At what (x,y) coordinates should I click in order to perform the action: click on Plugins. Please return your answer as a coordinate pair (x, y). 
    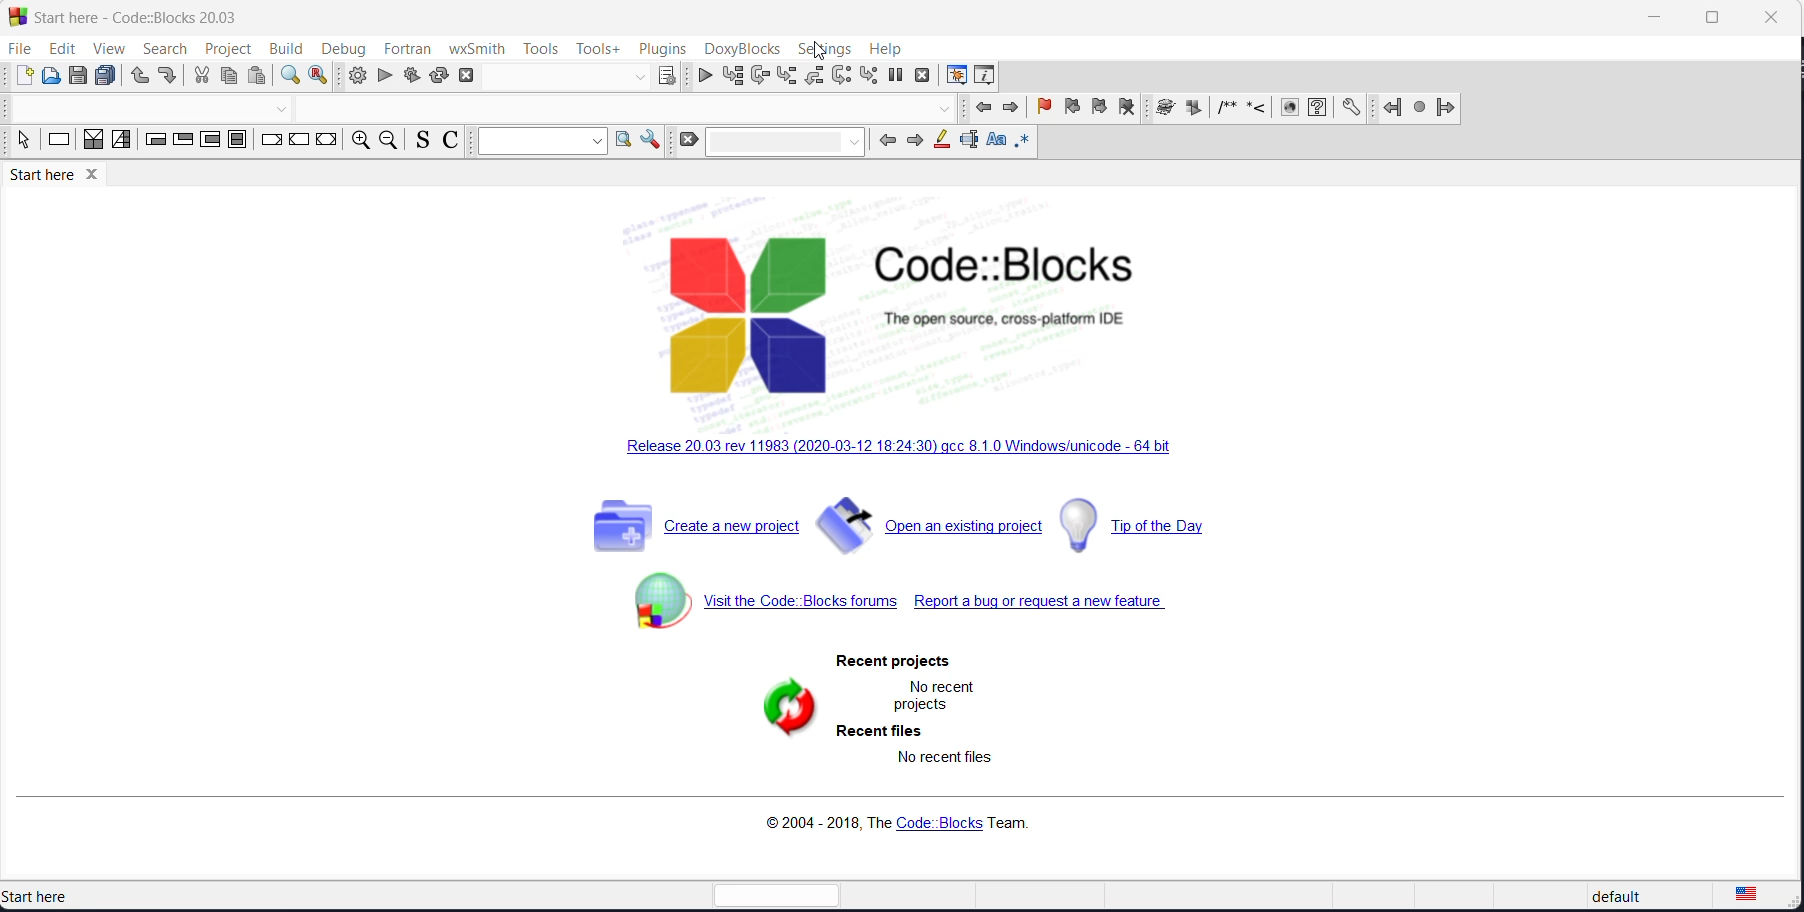
    Looking at the image, I should click on (664, 47).